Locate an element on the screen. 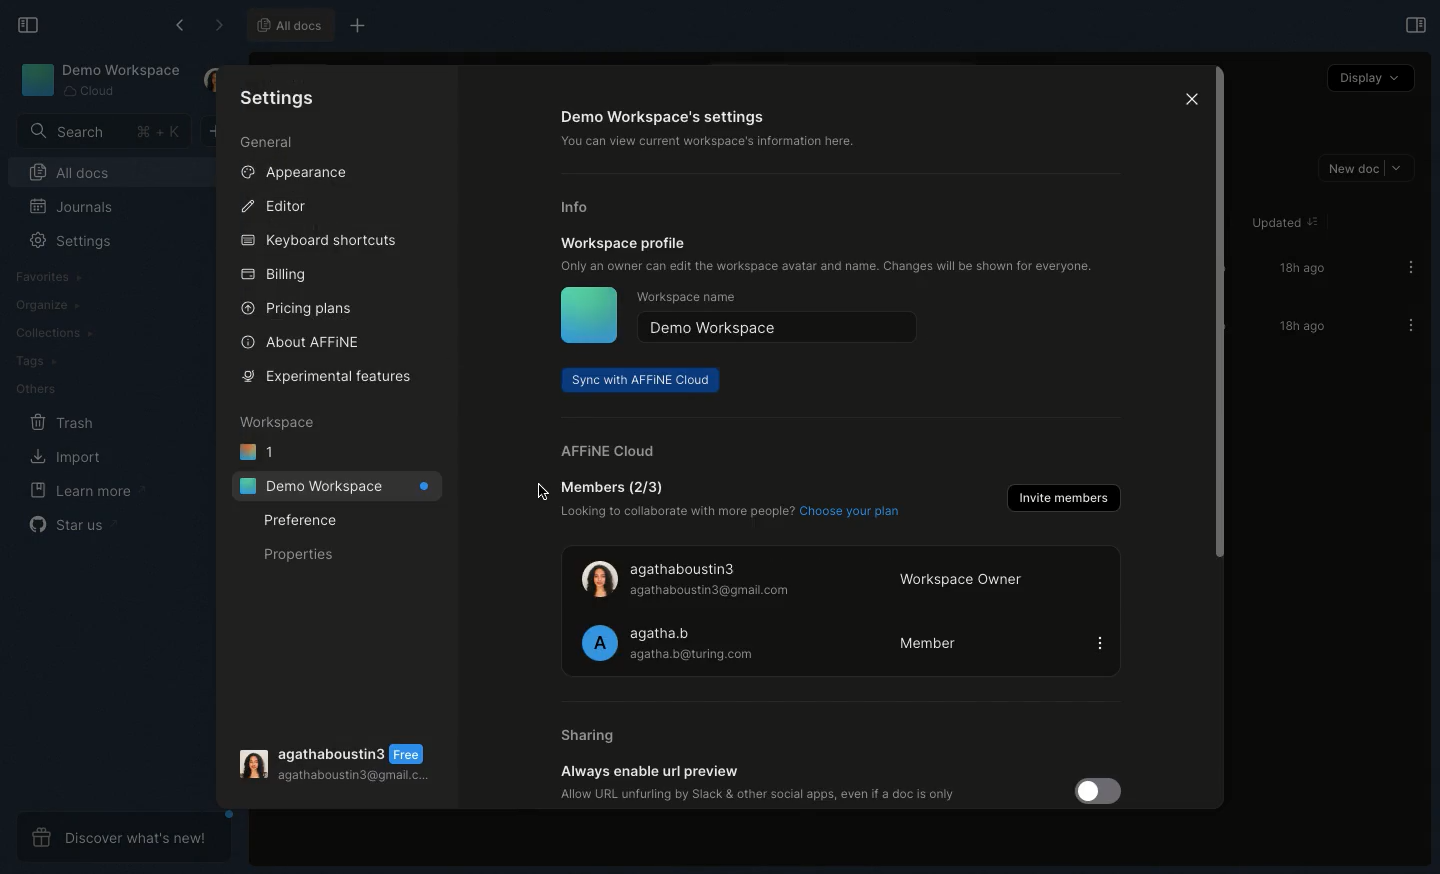 The width and height of the screenshot is (1440, 874). Always enable url preview is located at coordinates (846, 783).